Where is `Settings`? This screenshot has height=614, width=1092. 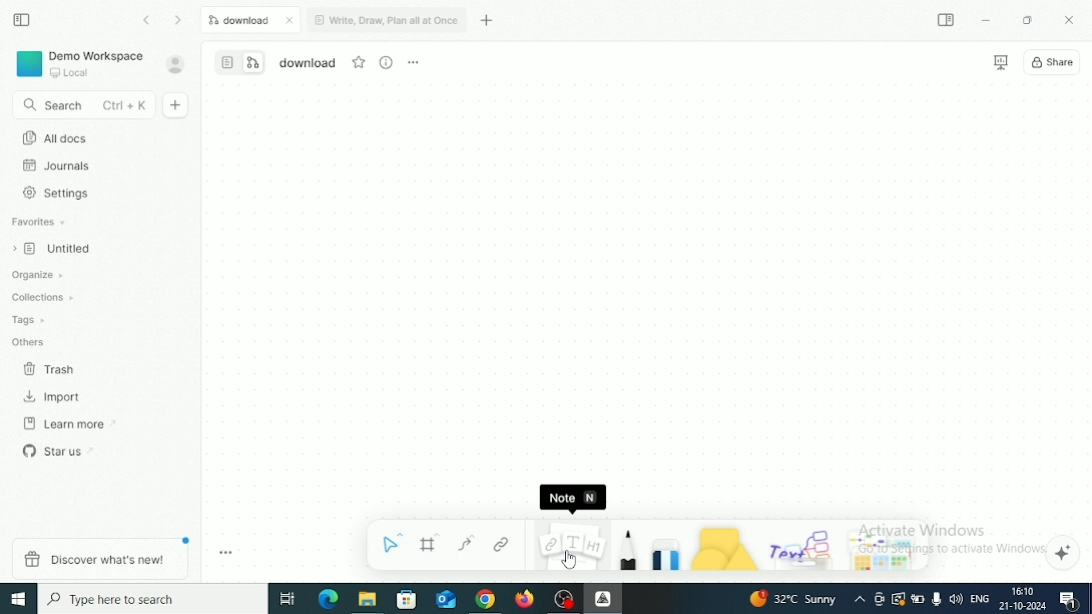
Settings is located at coordinates (56, 195).